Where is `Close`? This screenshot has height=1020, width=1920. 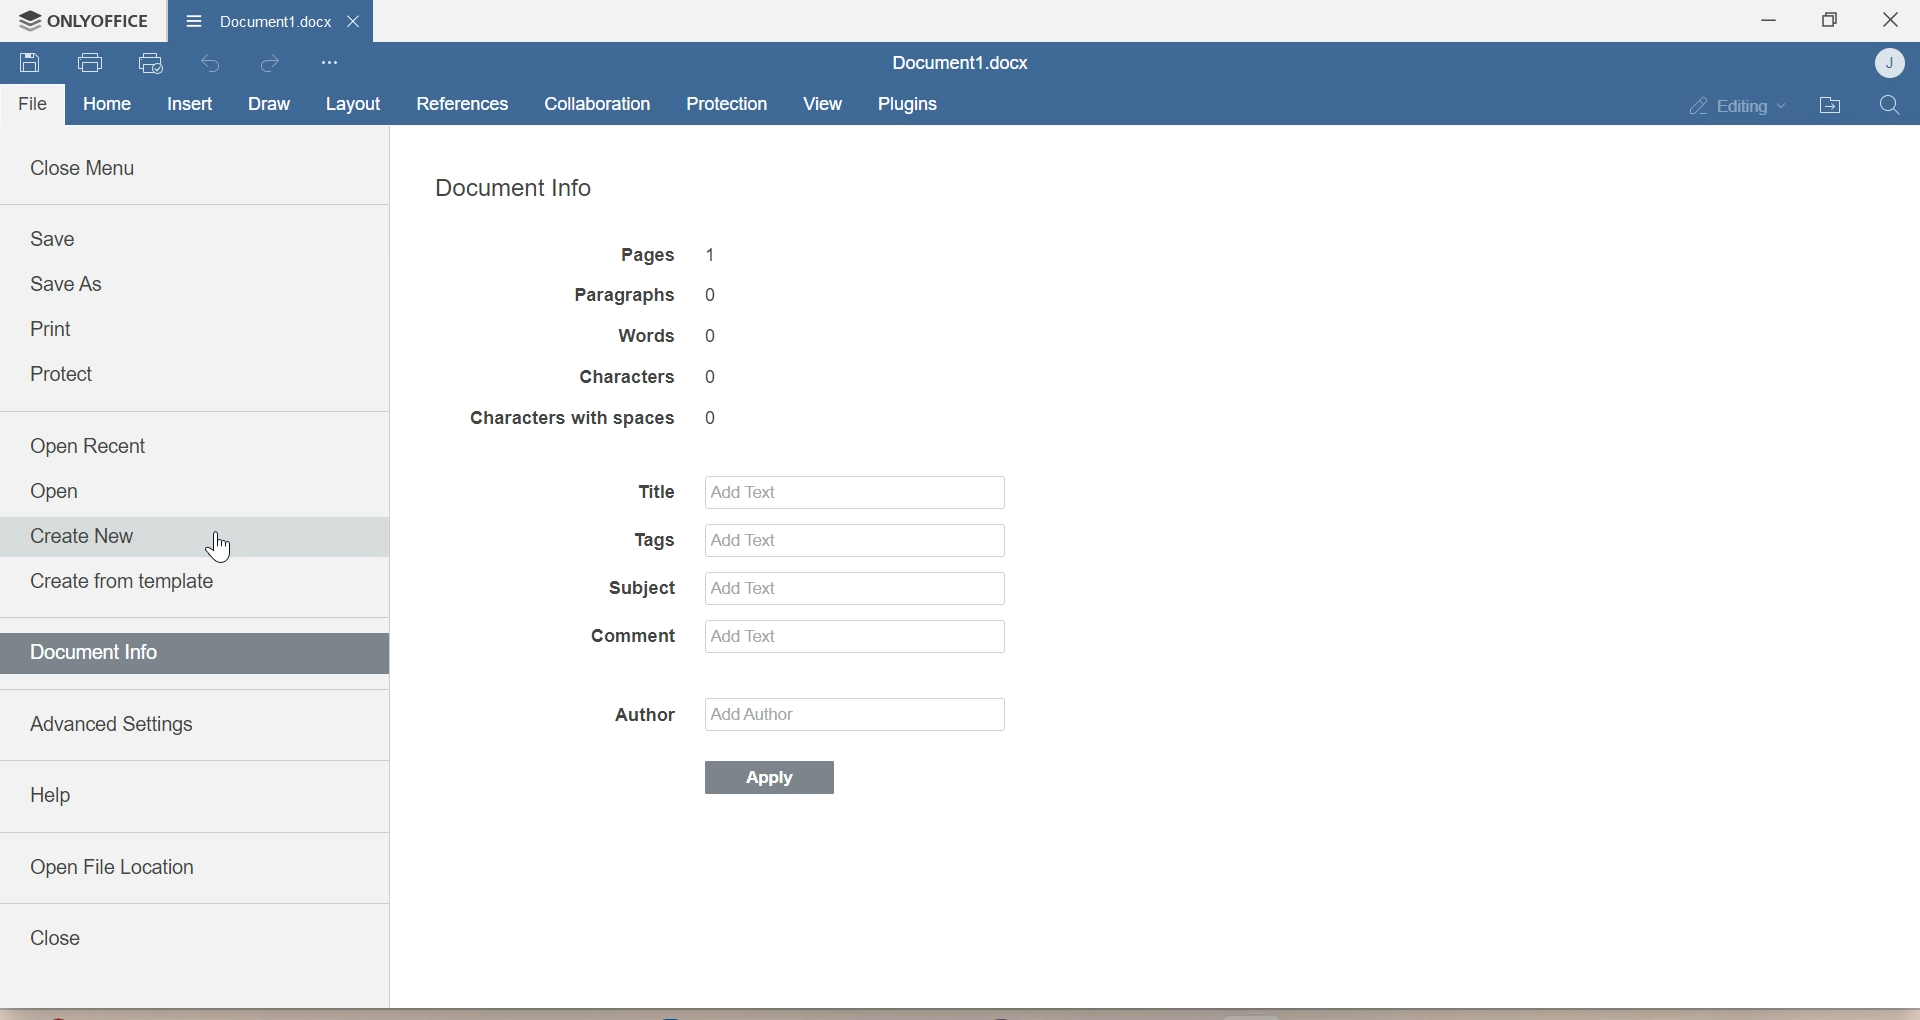
Close is located at coordinates (55, 938).